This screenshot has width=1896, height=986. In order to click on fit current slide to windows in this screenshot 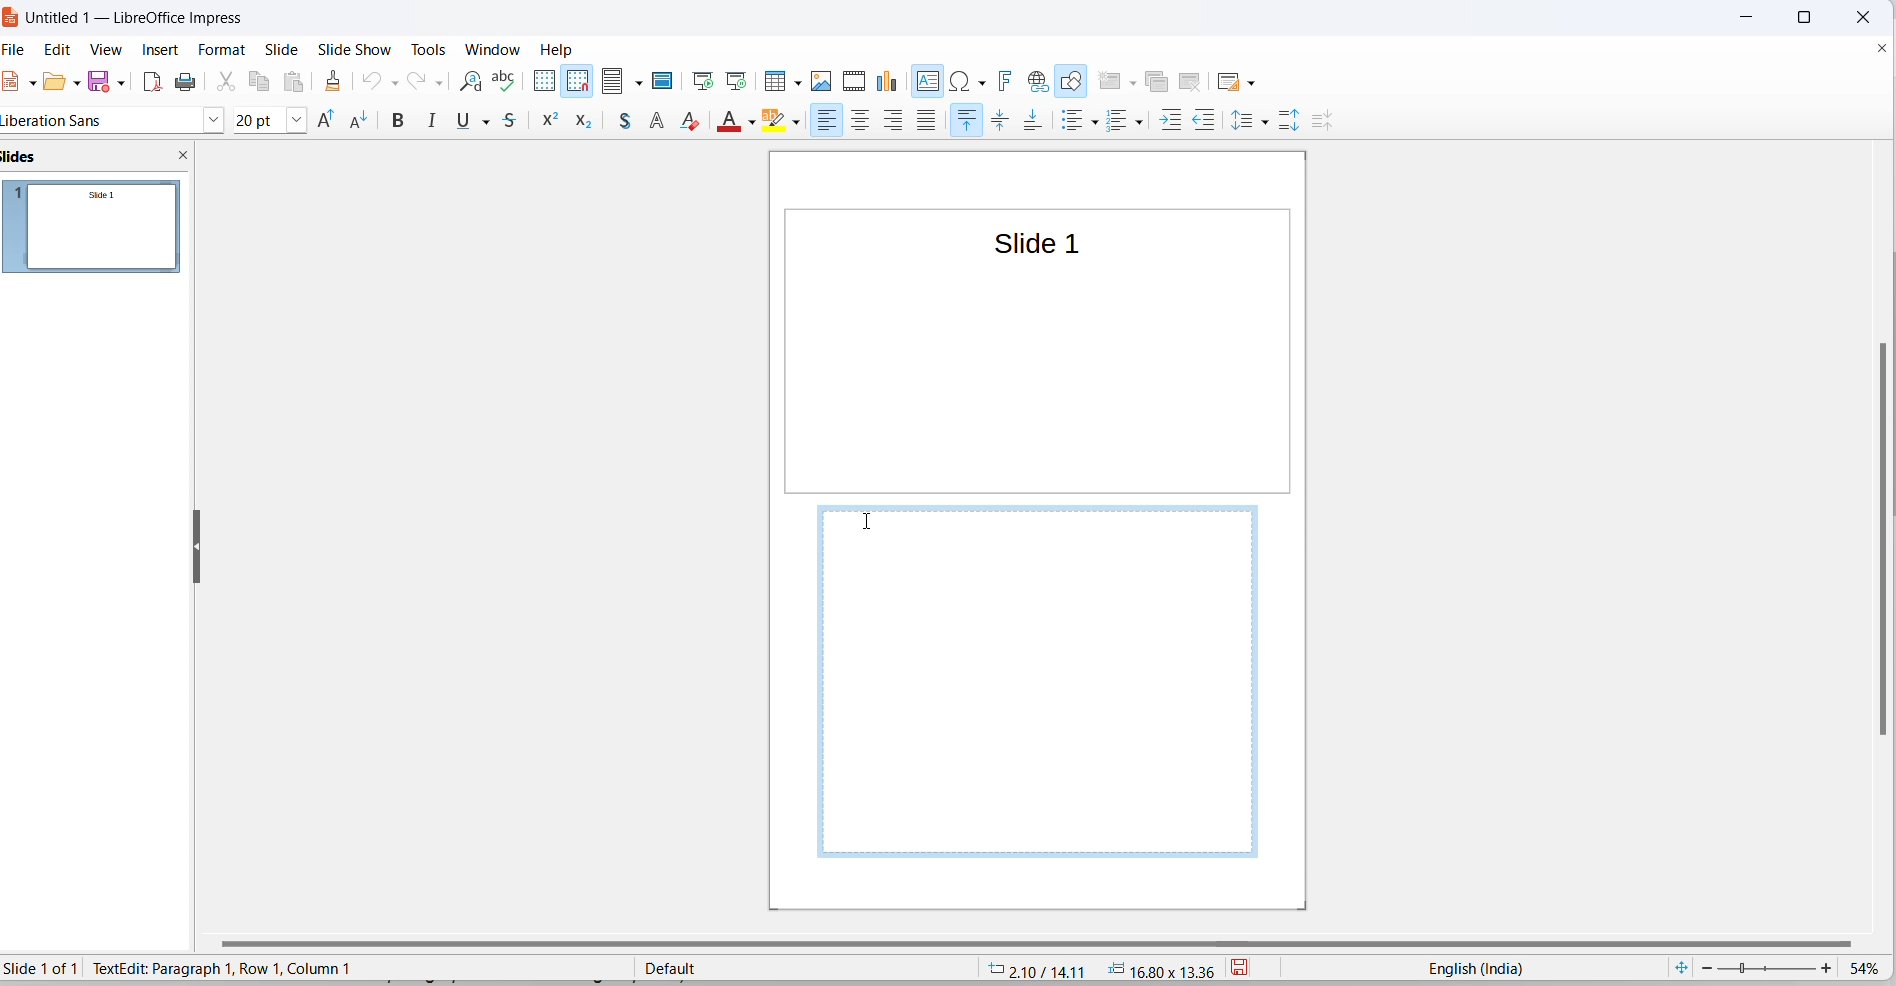, I will do `click(1683, 967)`.